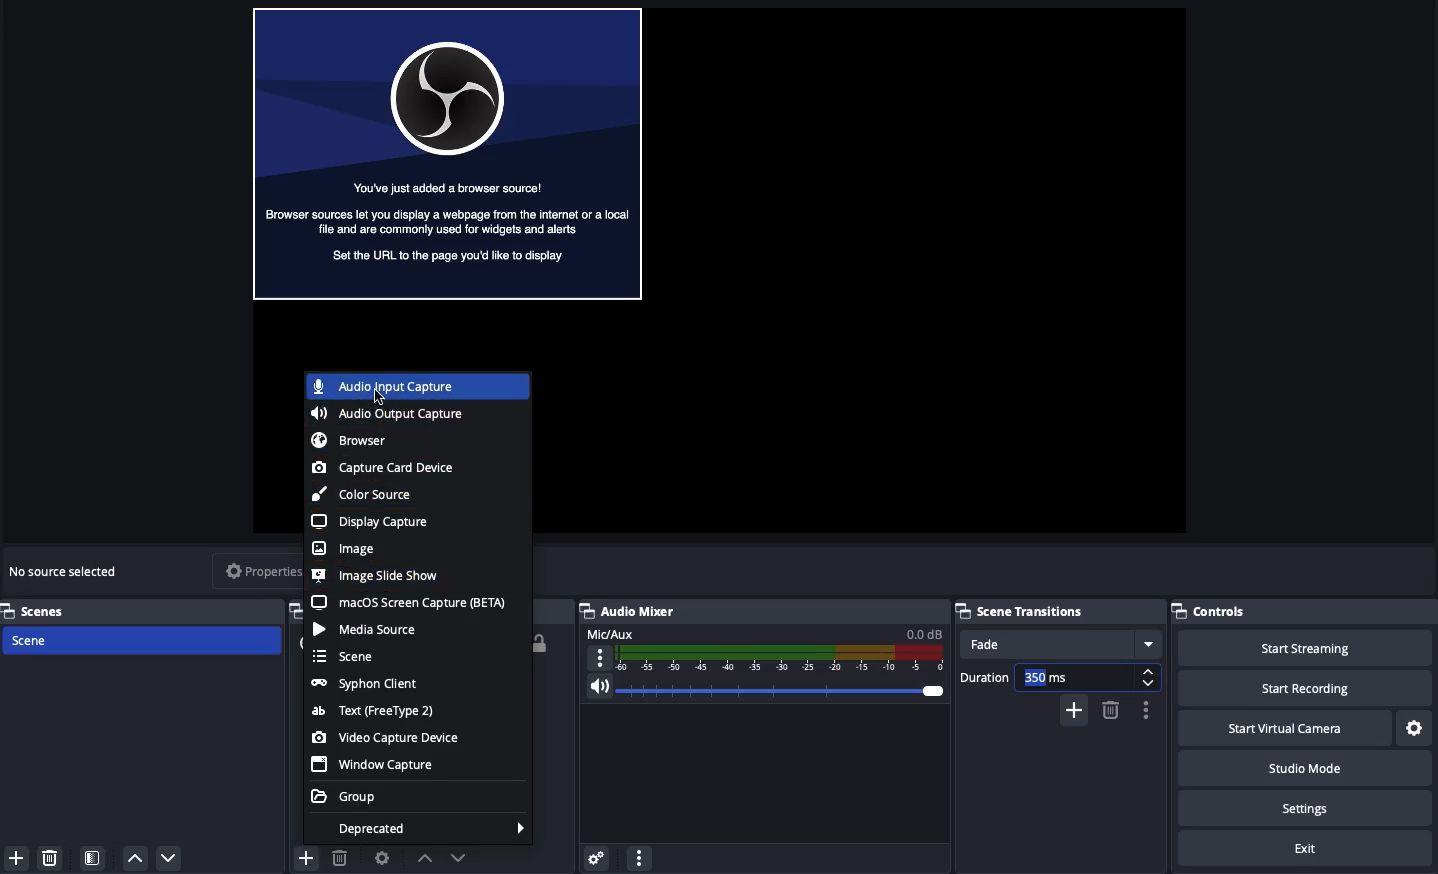 This screenshot has width=1438, height=874. What do you see at coordinates (47, 611) in the screenshot?
I see `Scenes` at bounding box center [47, 611].